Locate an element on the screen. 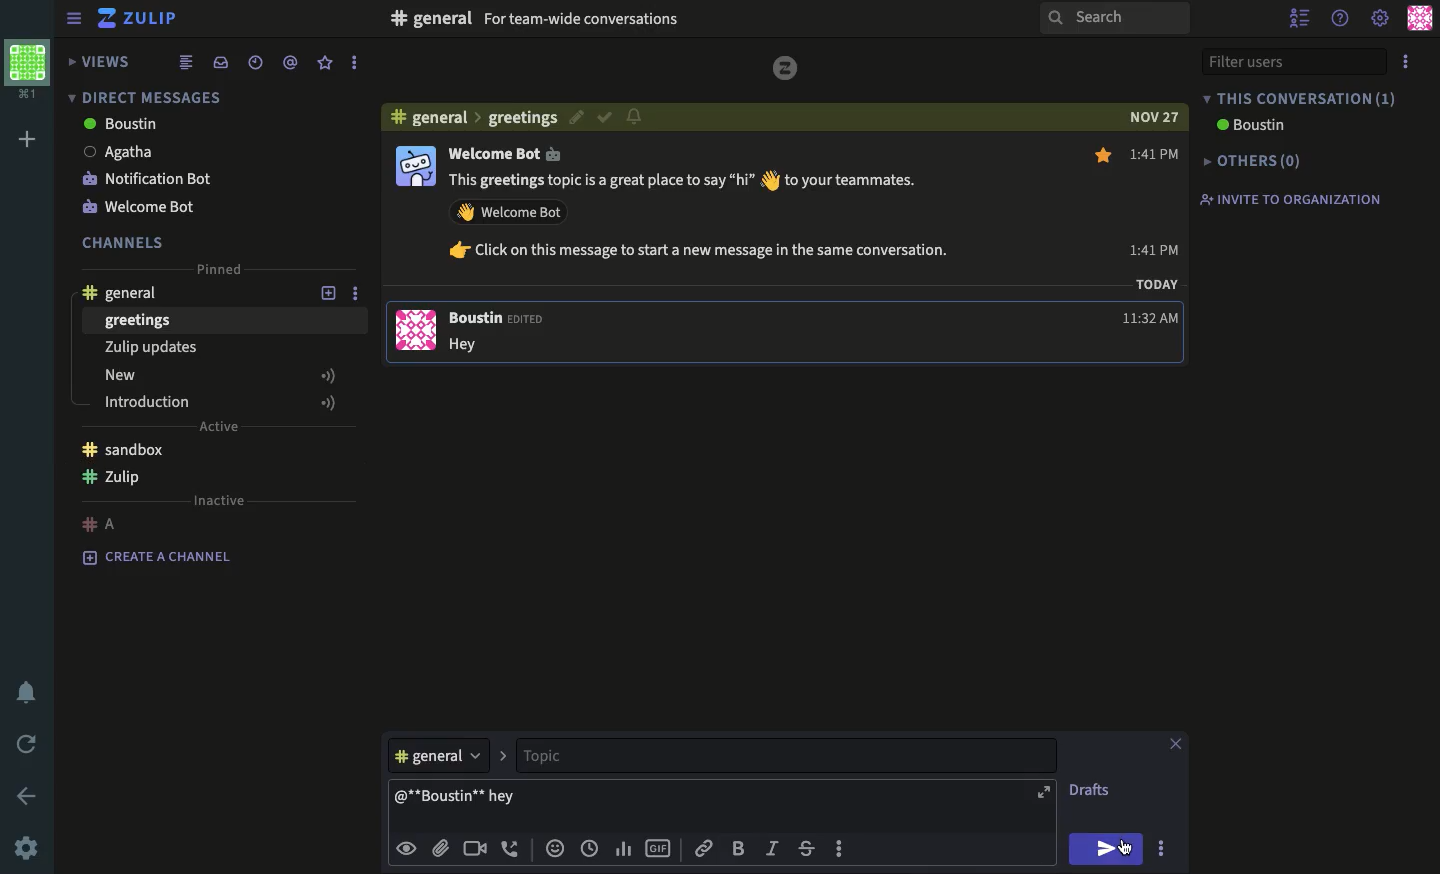  options is located at coordinates (1408, 61).